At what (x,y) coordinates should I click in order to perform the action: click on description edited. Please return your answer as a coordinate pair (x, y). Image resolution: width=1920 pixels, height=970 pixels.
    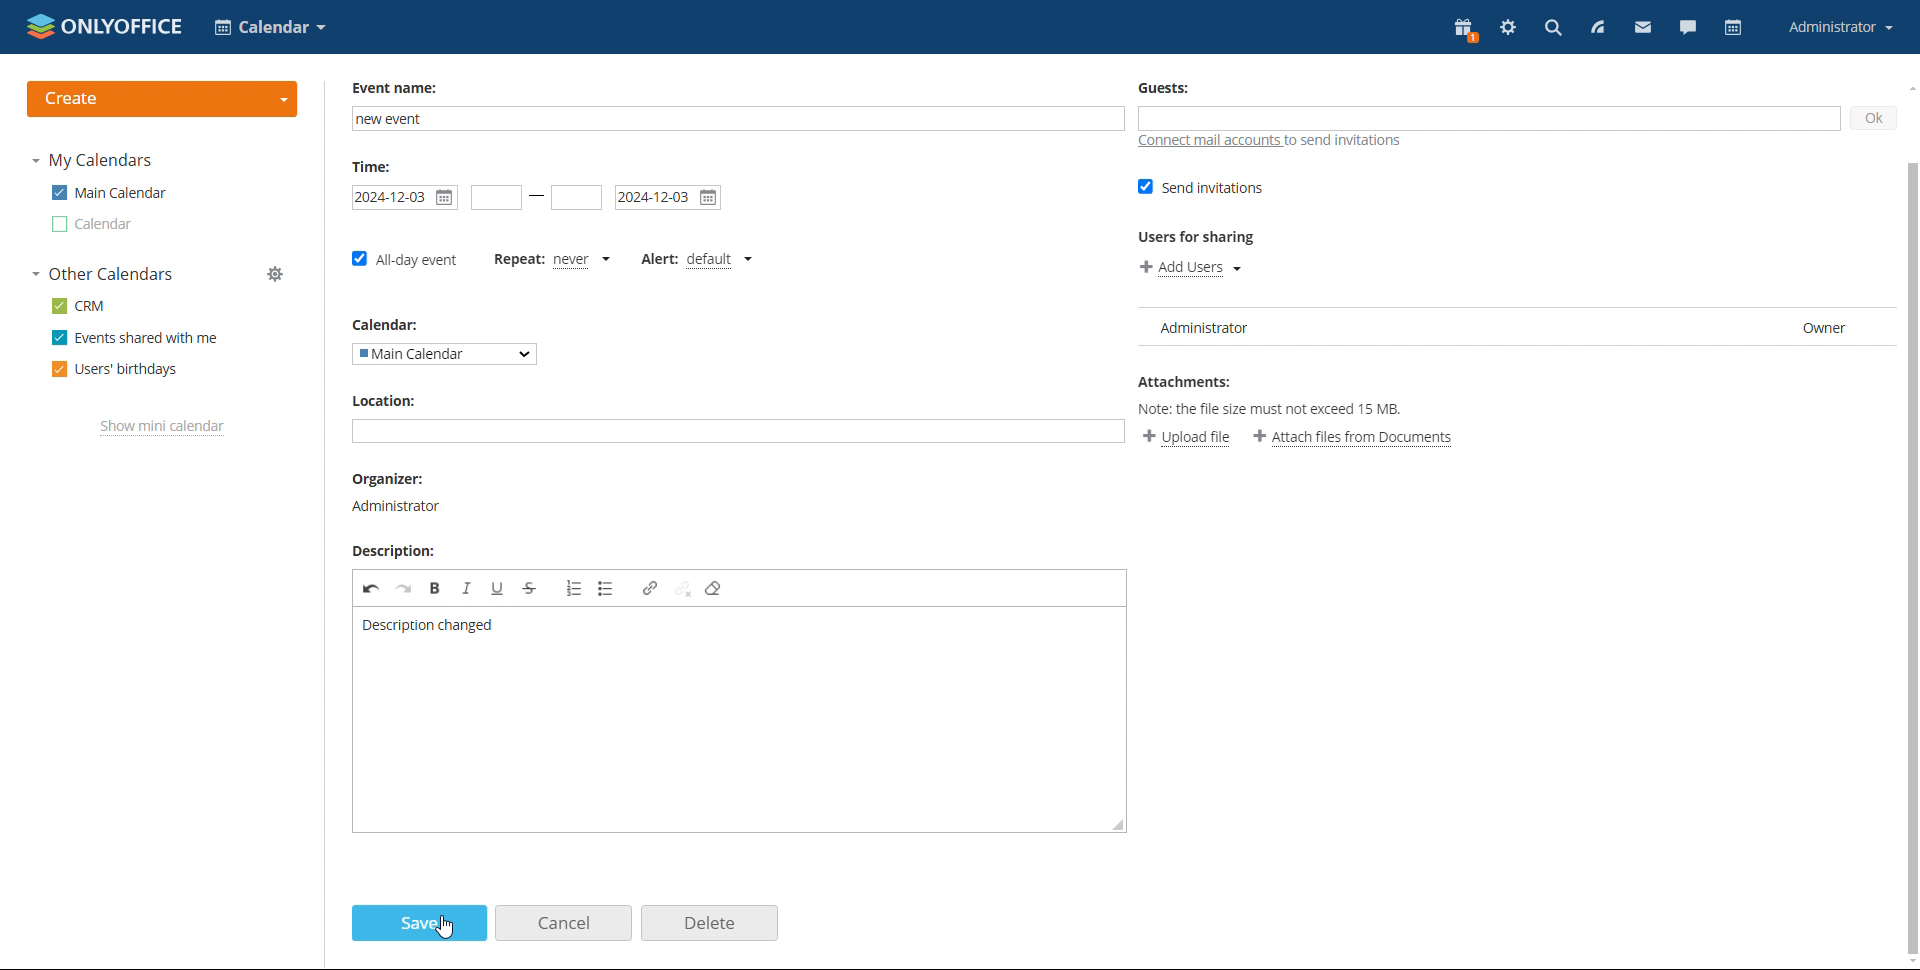
    Looking at the image, I should click on (427, 625).